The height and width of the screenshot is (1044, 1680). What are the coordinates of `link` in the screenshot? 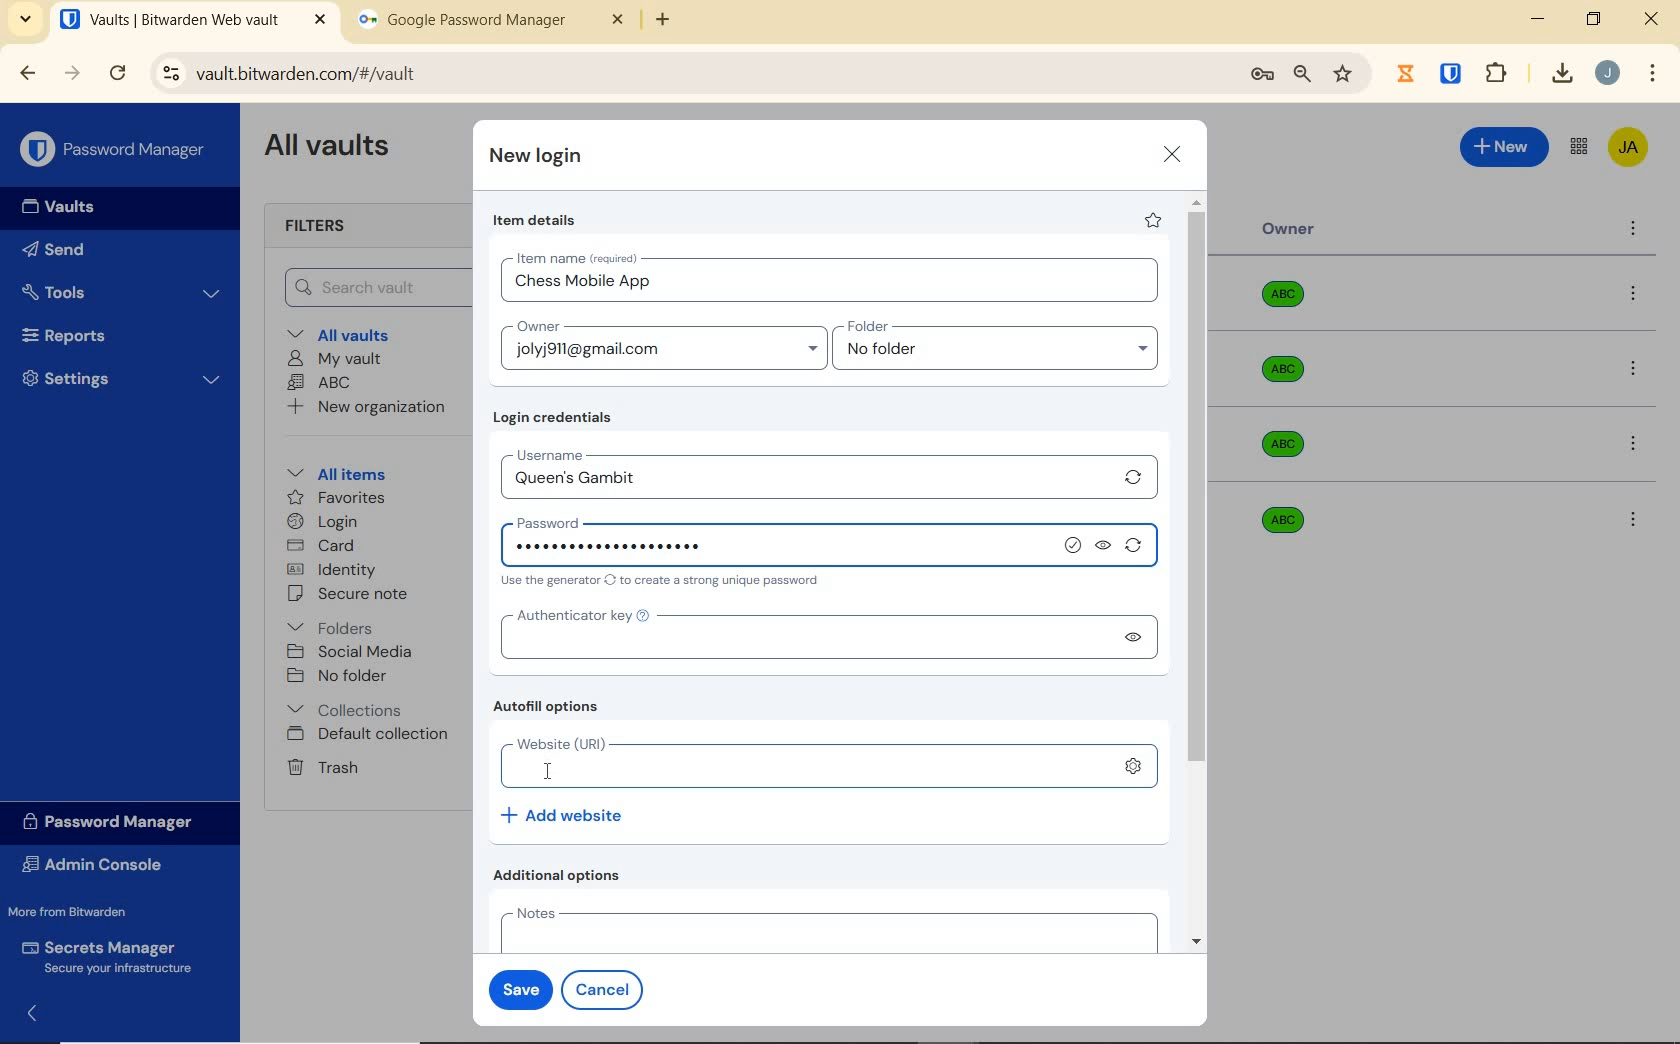 It's located at (1136, 767).